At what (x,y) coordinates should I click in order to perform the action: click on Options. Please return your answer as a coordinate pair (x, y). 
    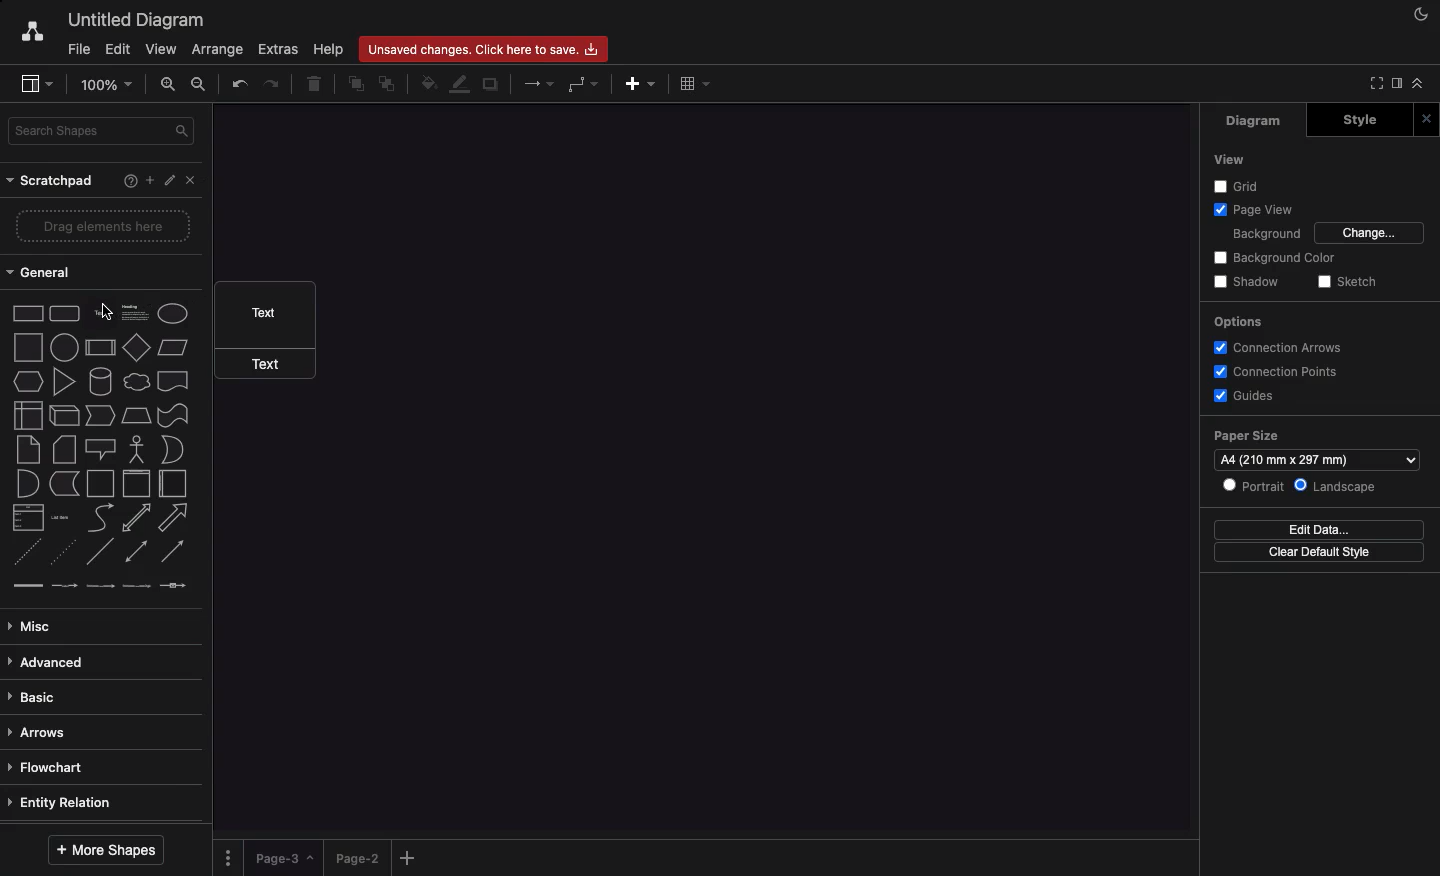
    Looking at the image, I should click on (1240, 321).